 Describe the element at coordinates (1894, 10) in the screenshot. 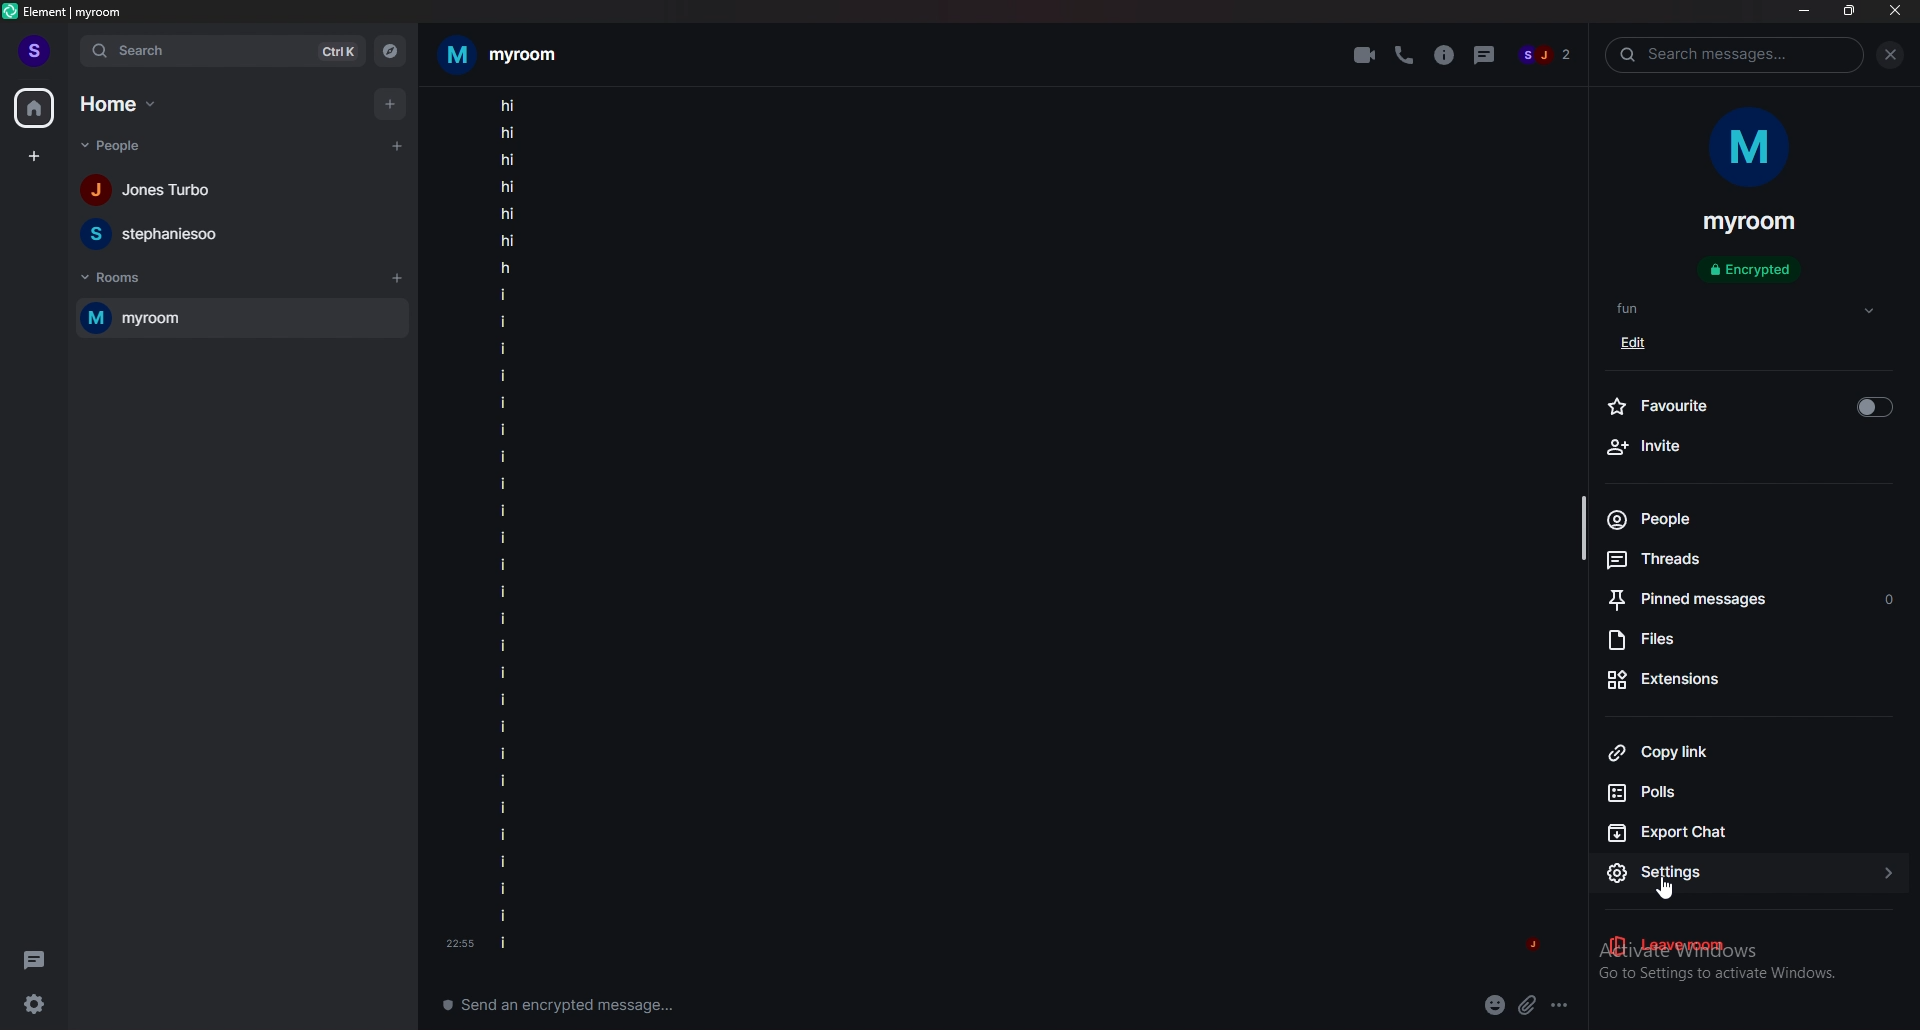

I see `close` at that location.